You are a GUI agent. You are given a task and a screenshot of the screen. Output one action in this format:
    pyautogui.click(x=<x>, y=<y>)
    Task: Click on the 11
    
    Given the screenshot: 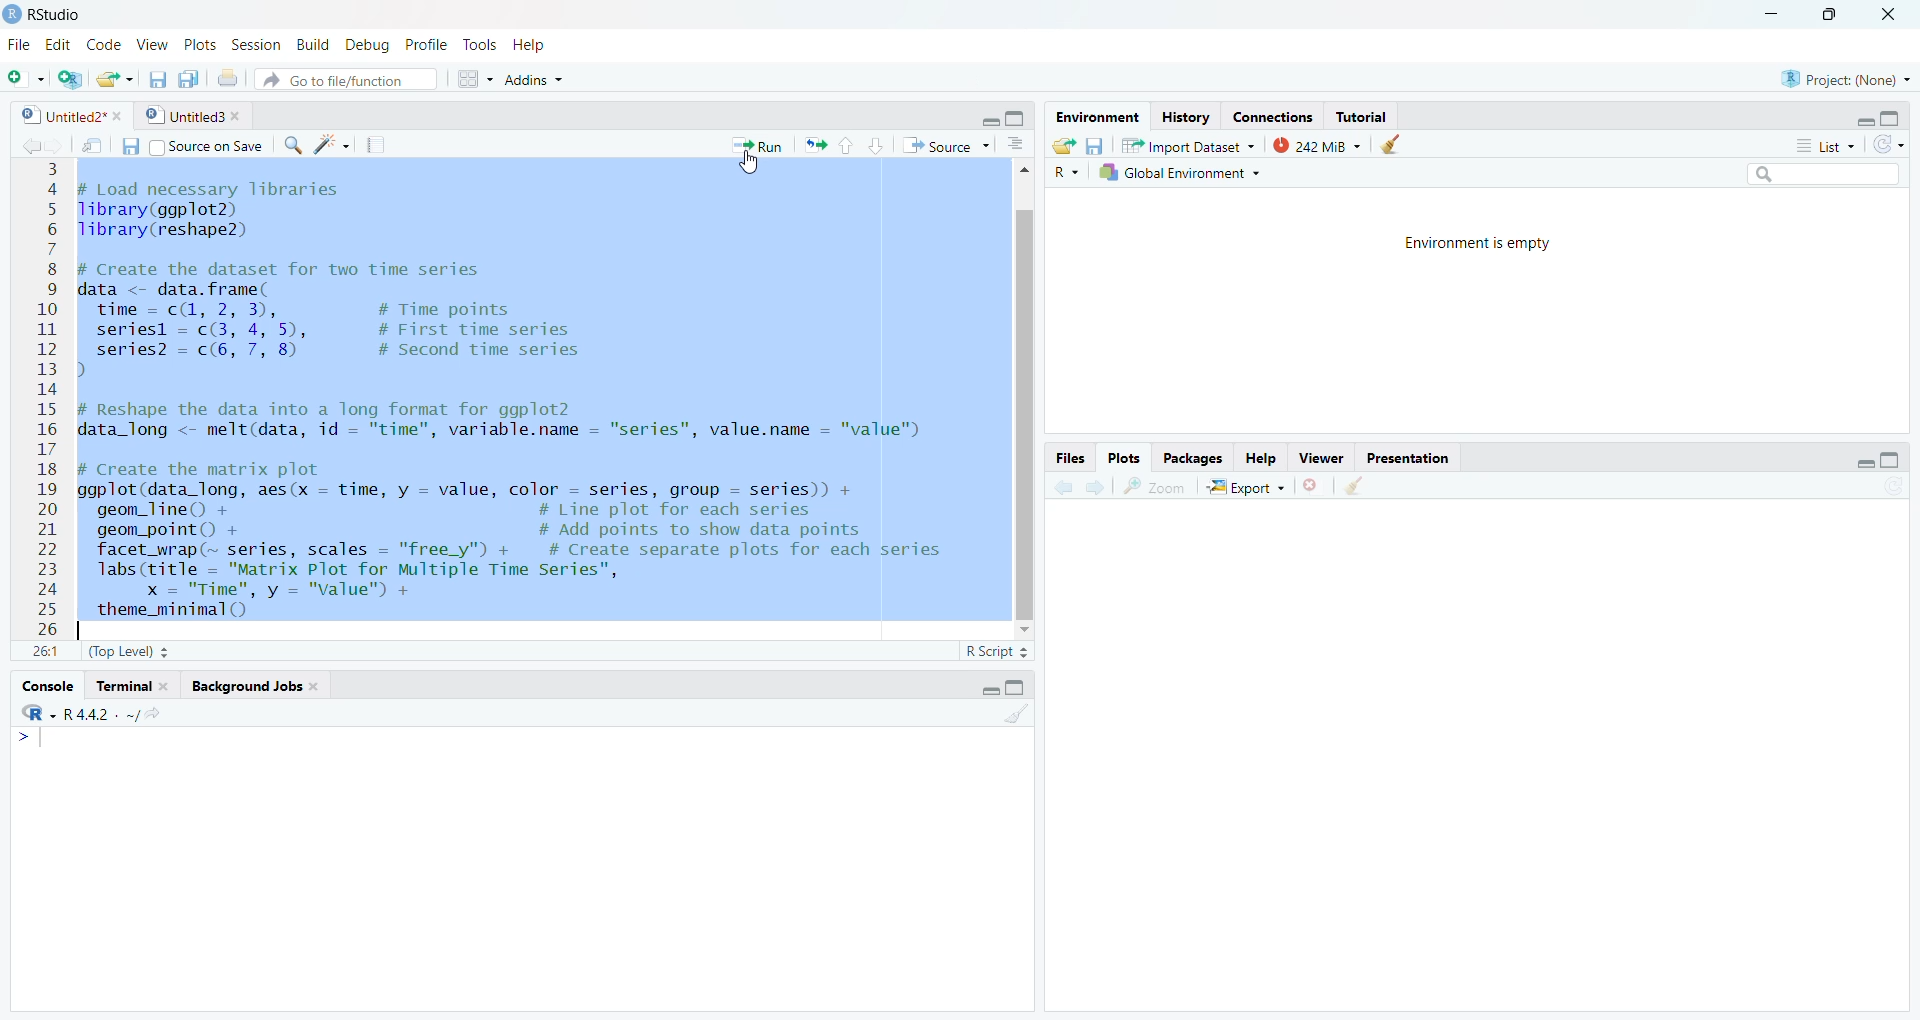 What is the action you would take?
    pyautogui.click(x=46, y=651)
    